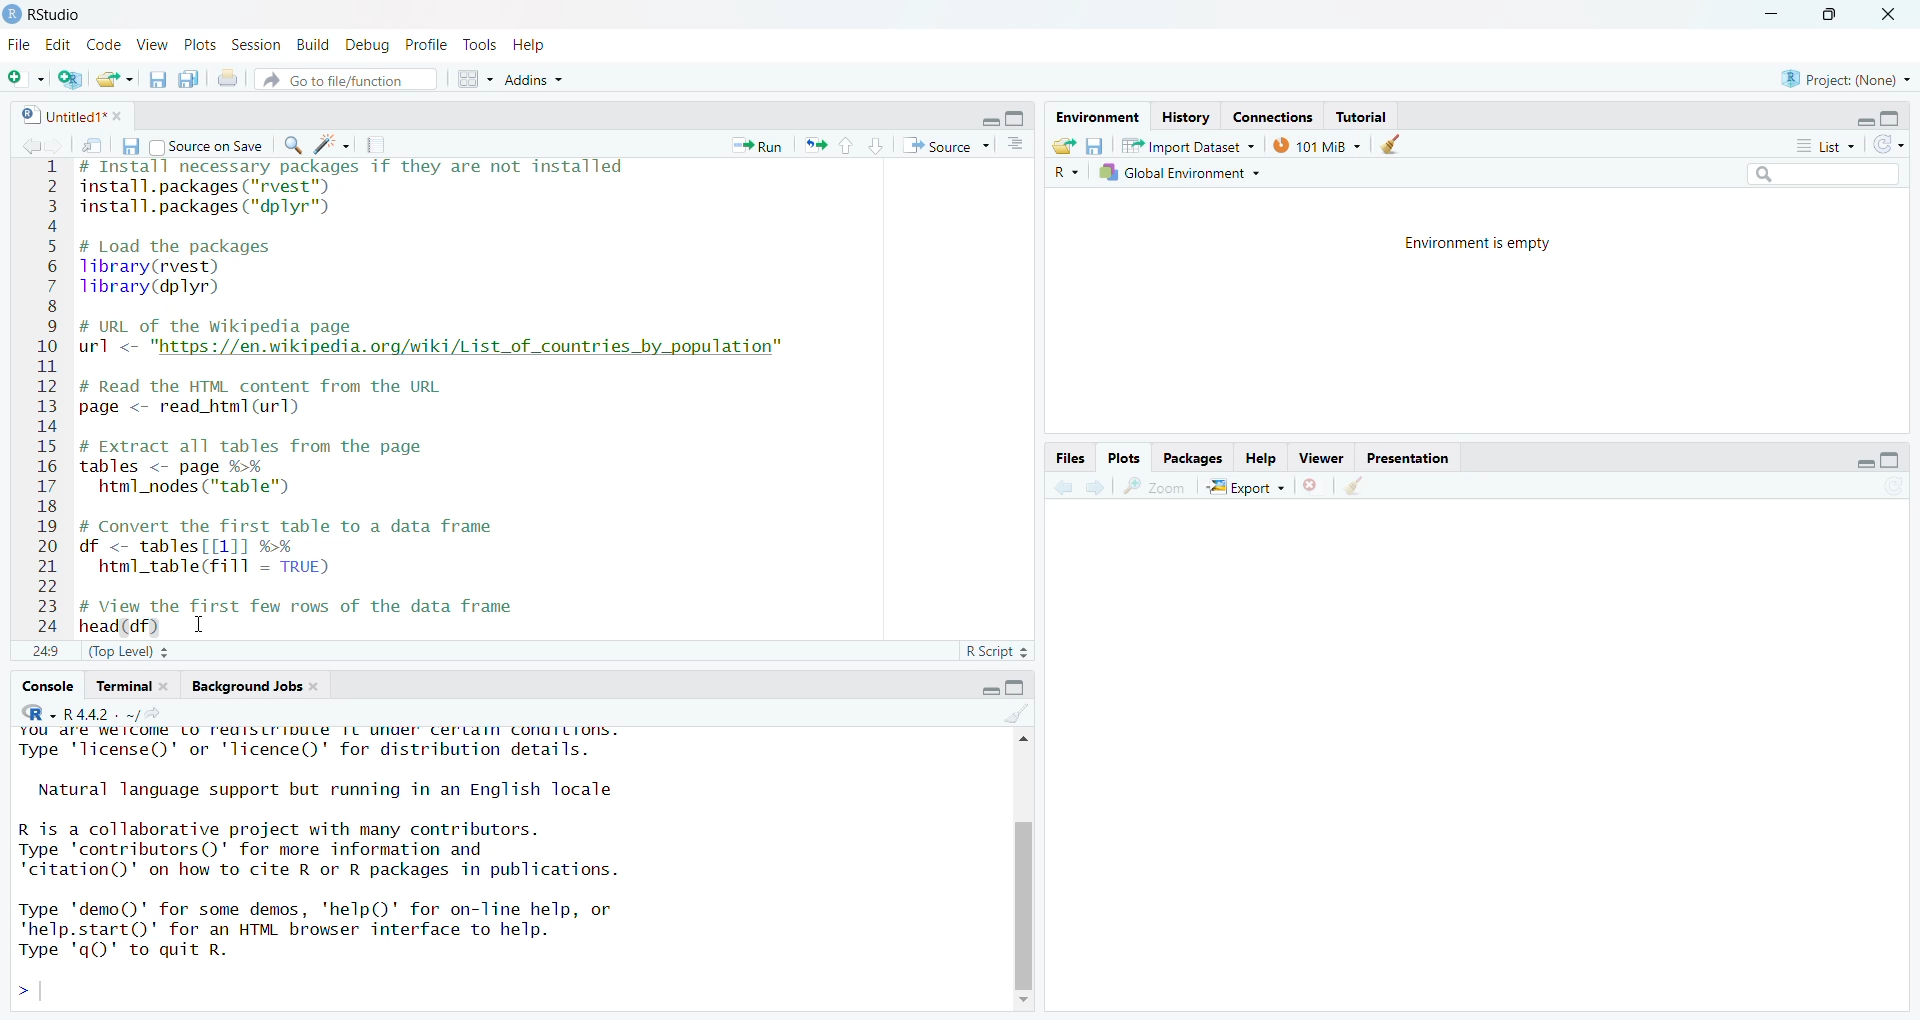 This screenshot has height=1020, width=1920. What do you see at coordinates (375, 144) in the screenshot?
I see `compile report` at bounding box center [375, 144].